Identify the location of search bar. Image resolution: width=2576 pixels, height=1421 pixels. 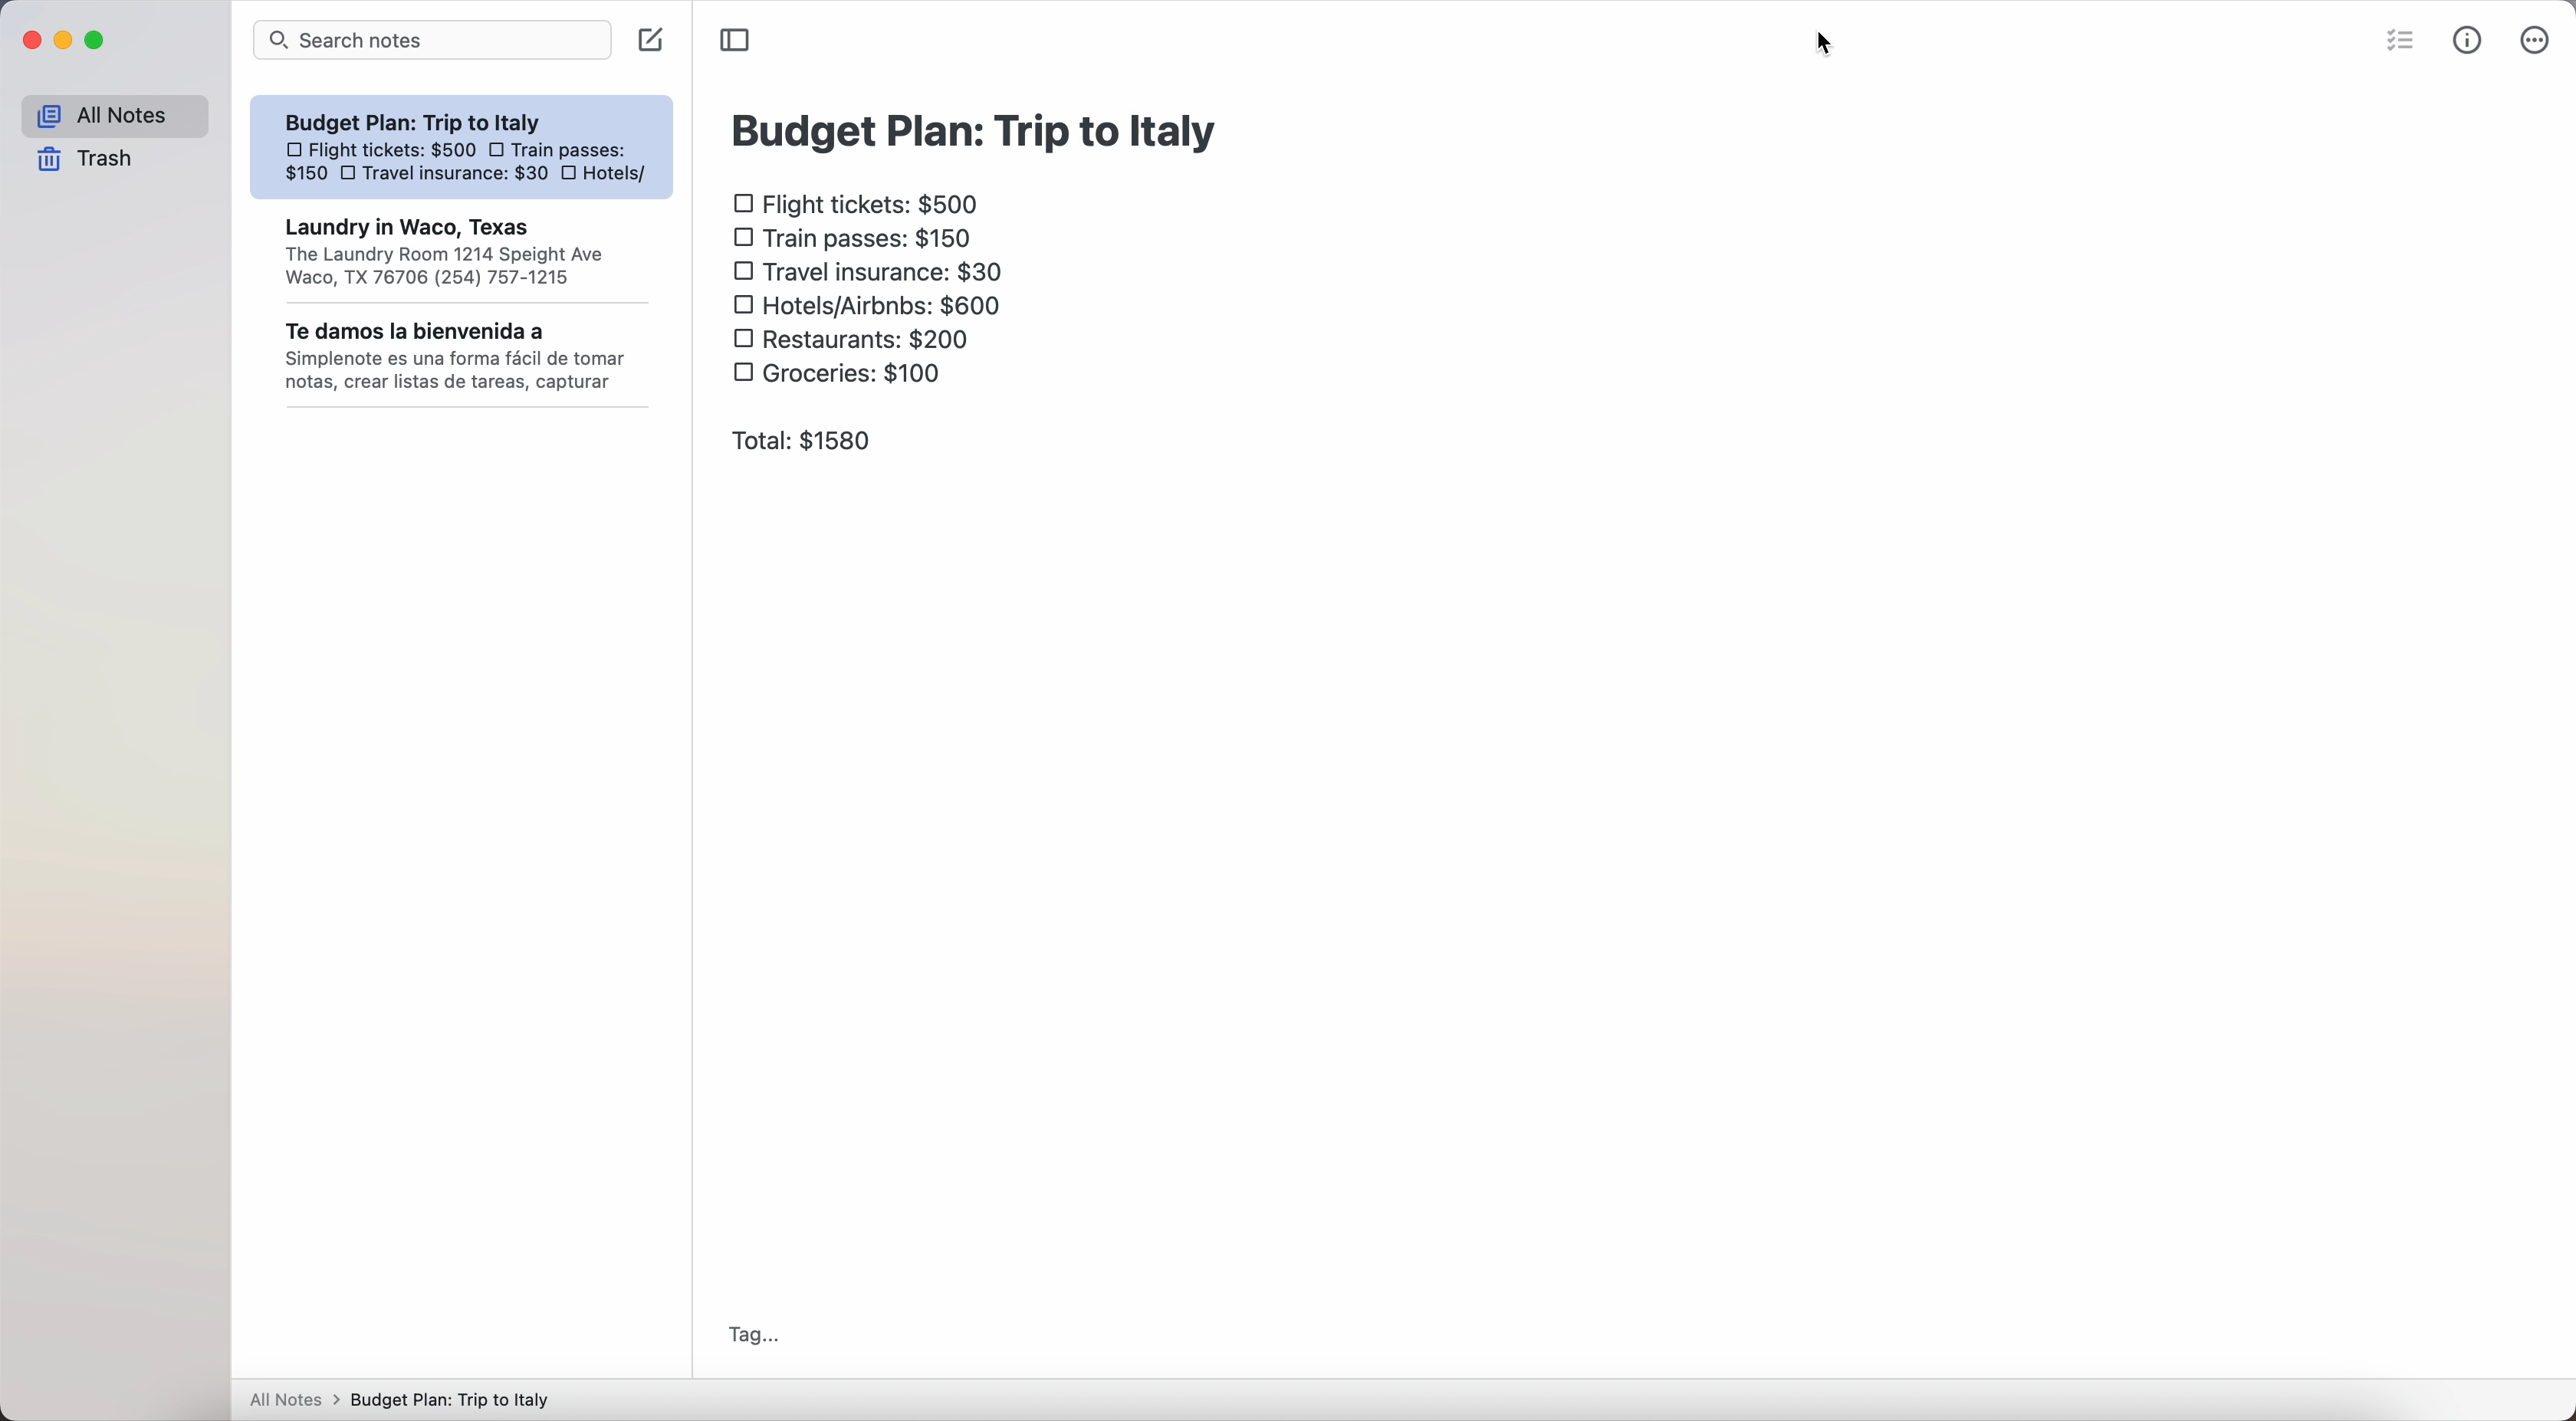
(433, 40).